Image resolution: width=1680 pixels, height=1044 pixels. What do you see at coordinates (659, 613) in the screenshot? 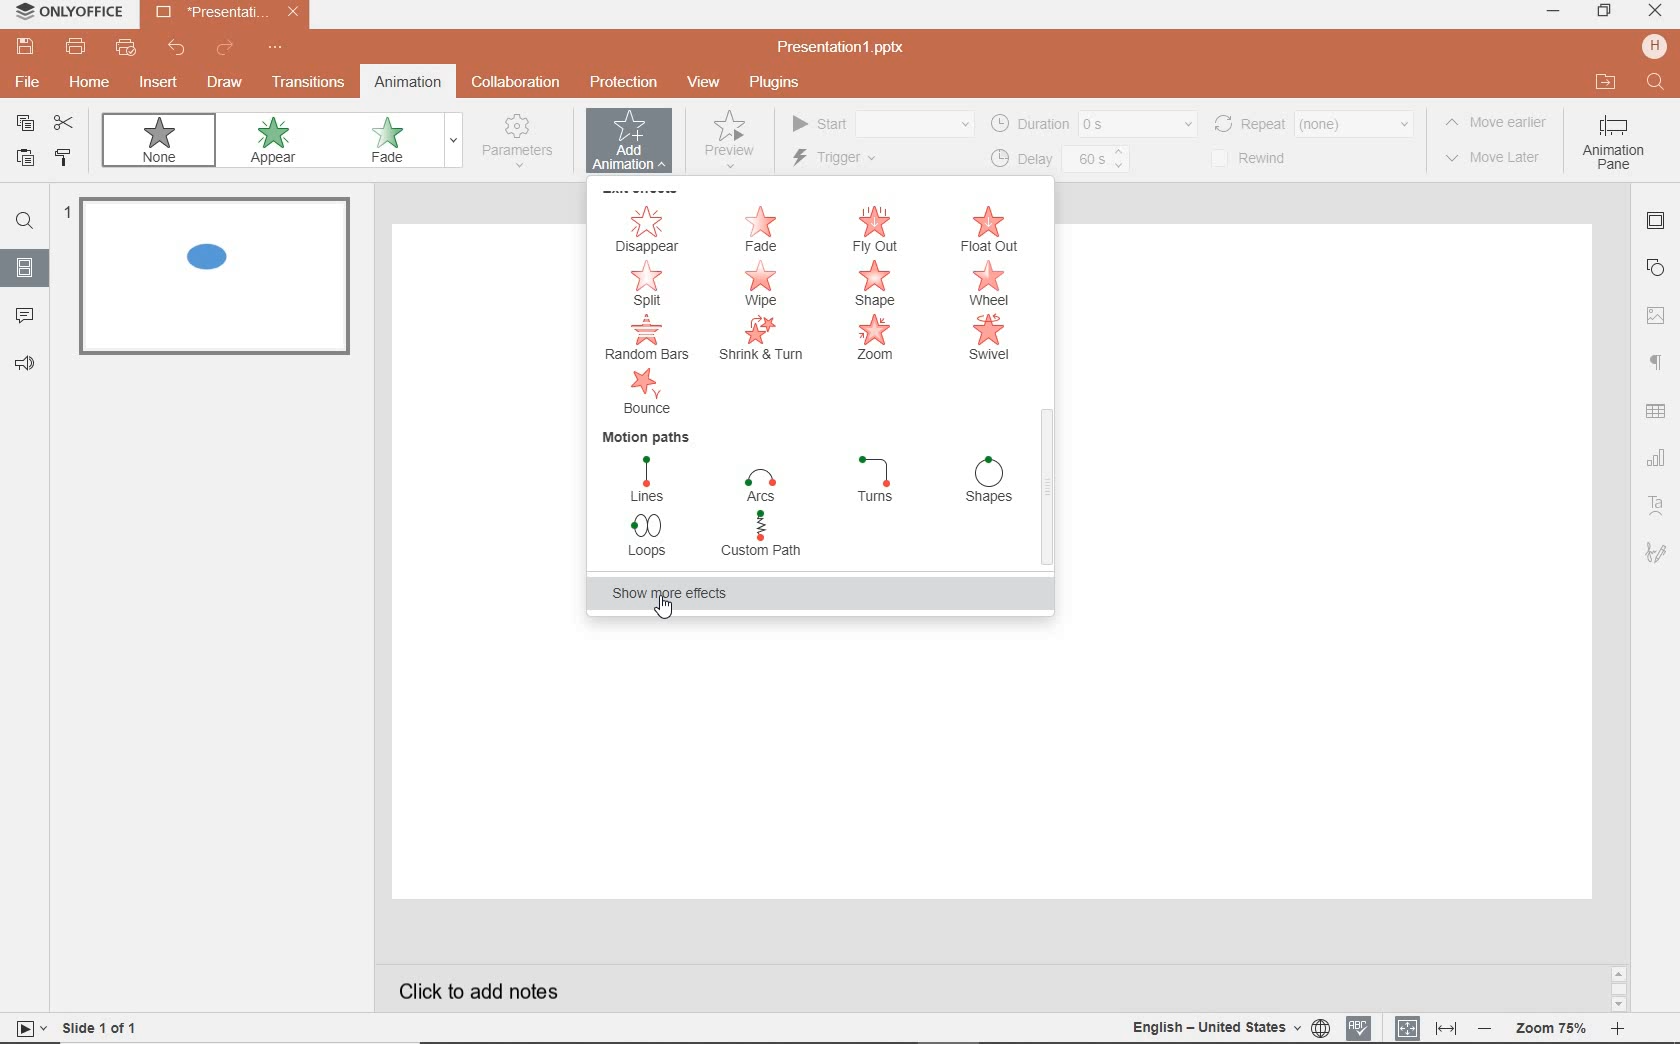
I see `mouse pointer` at bounding box center [659, 613].